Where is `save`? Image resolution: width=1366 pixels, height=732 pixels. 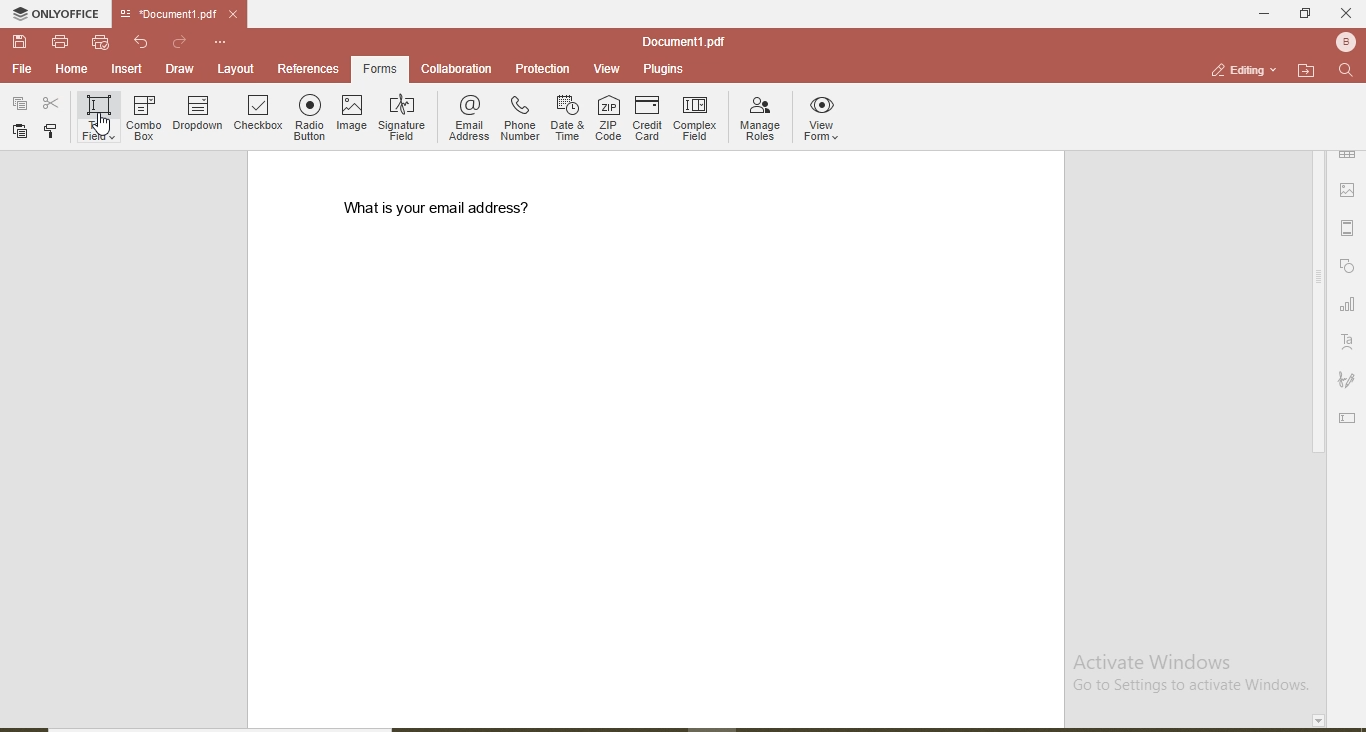 save is located at coordinates (22, 43).